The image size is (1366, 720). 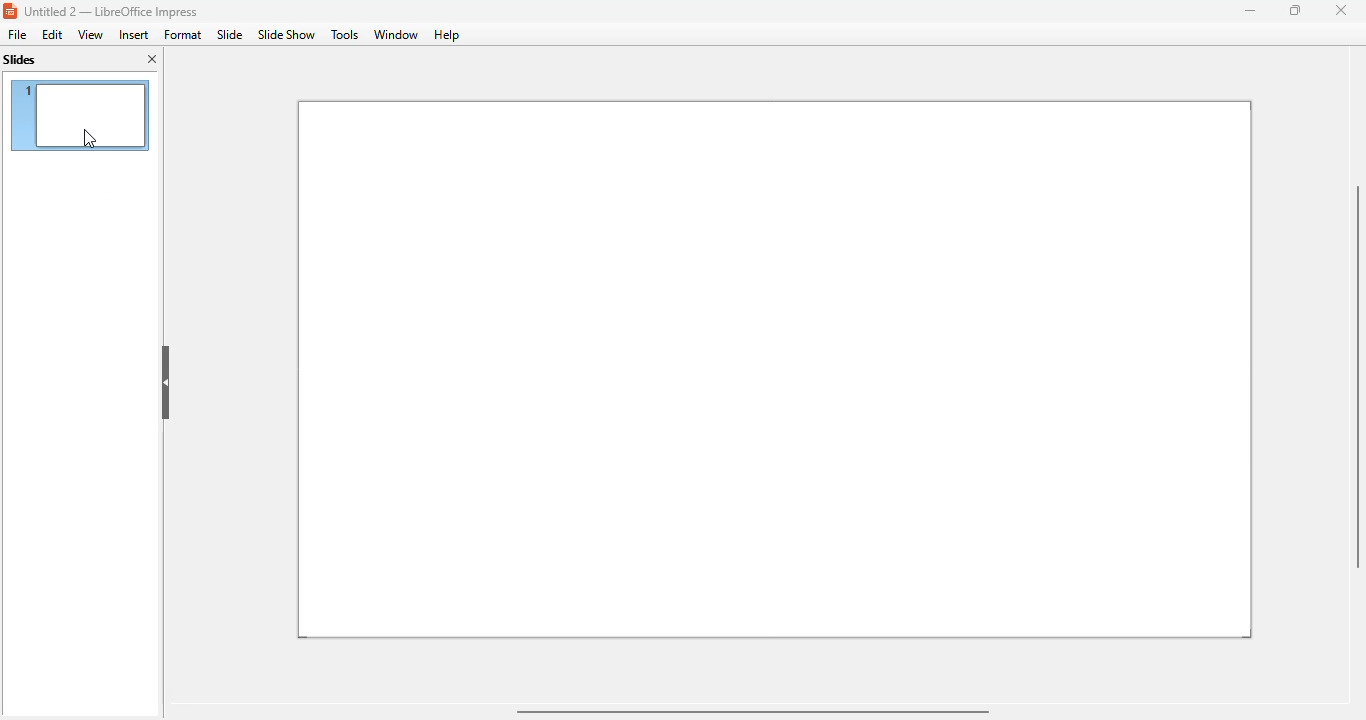 What do you see at coordinates (343, 34) in the screenshot?
I see `tools` at bounding box center [343, 34].